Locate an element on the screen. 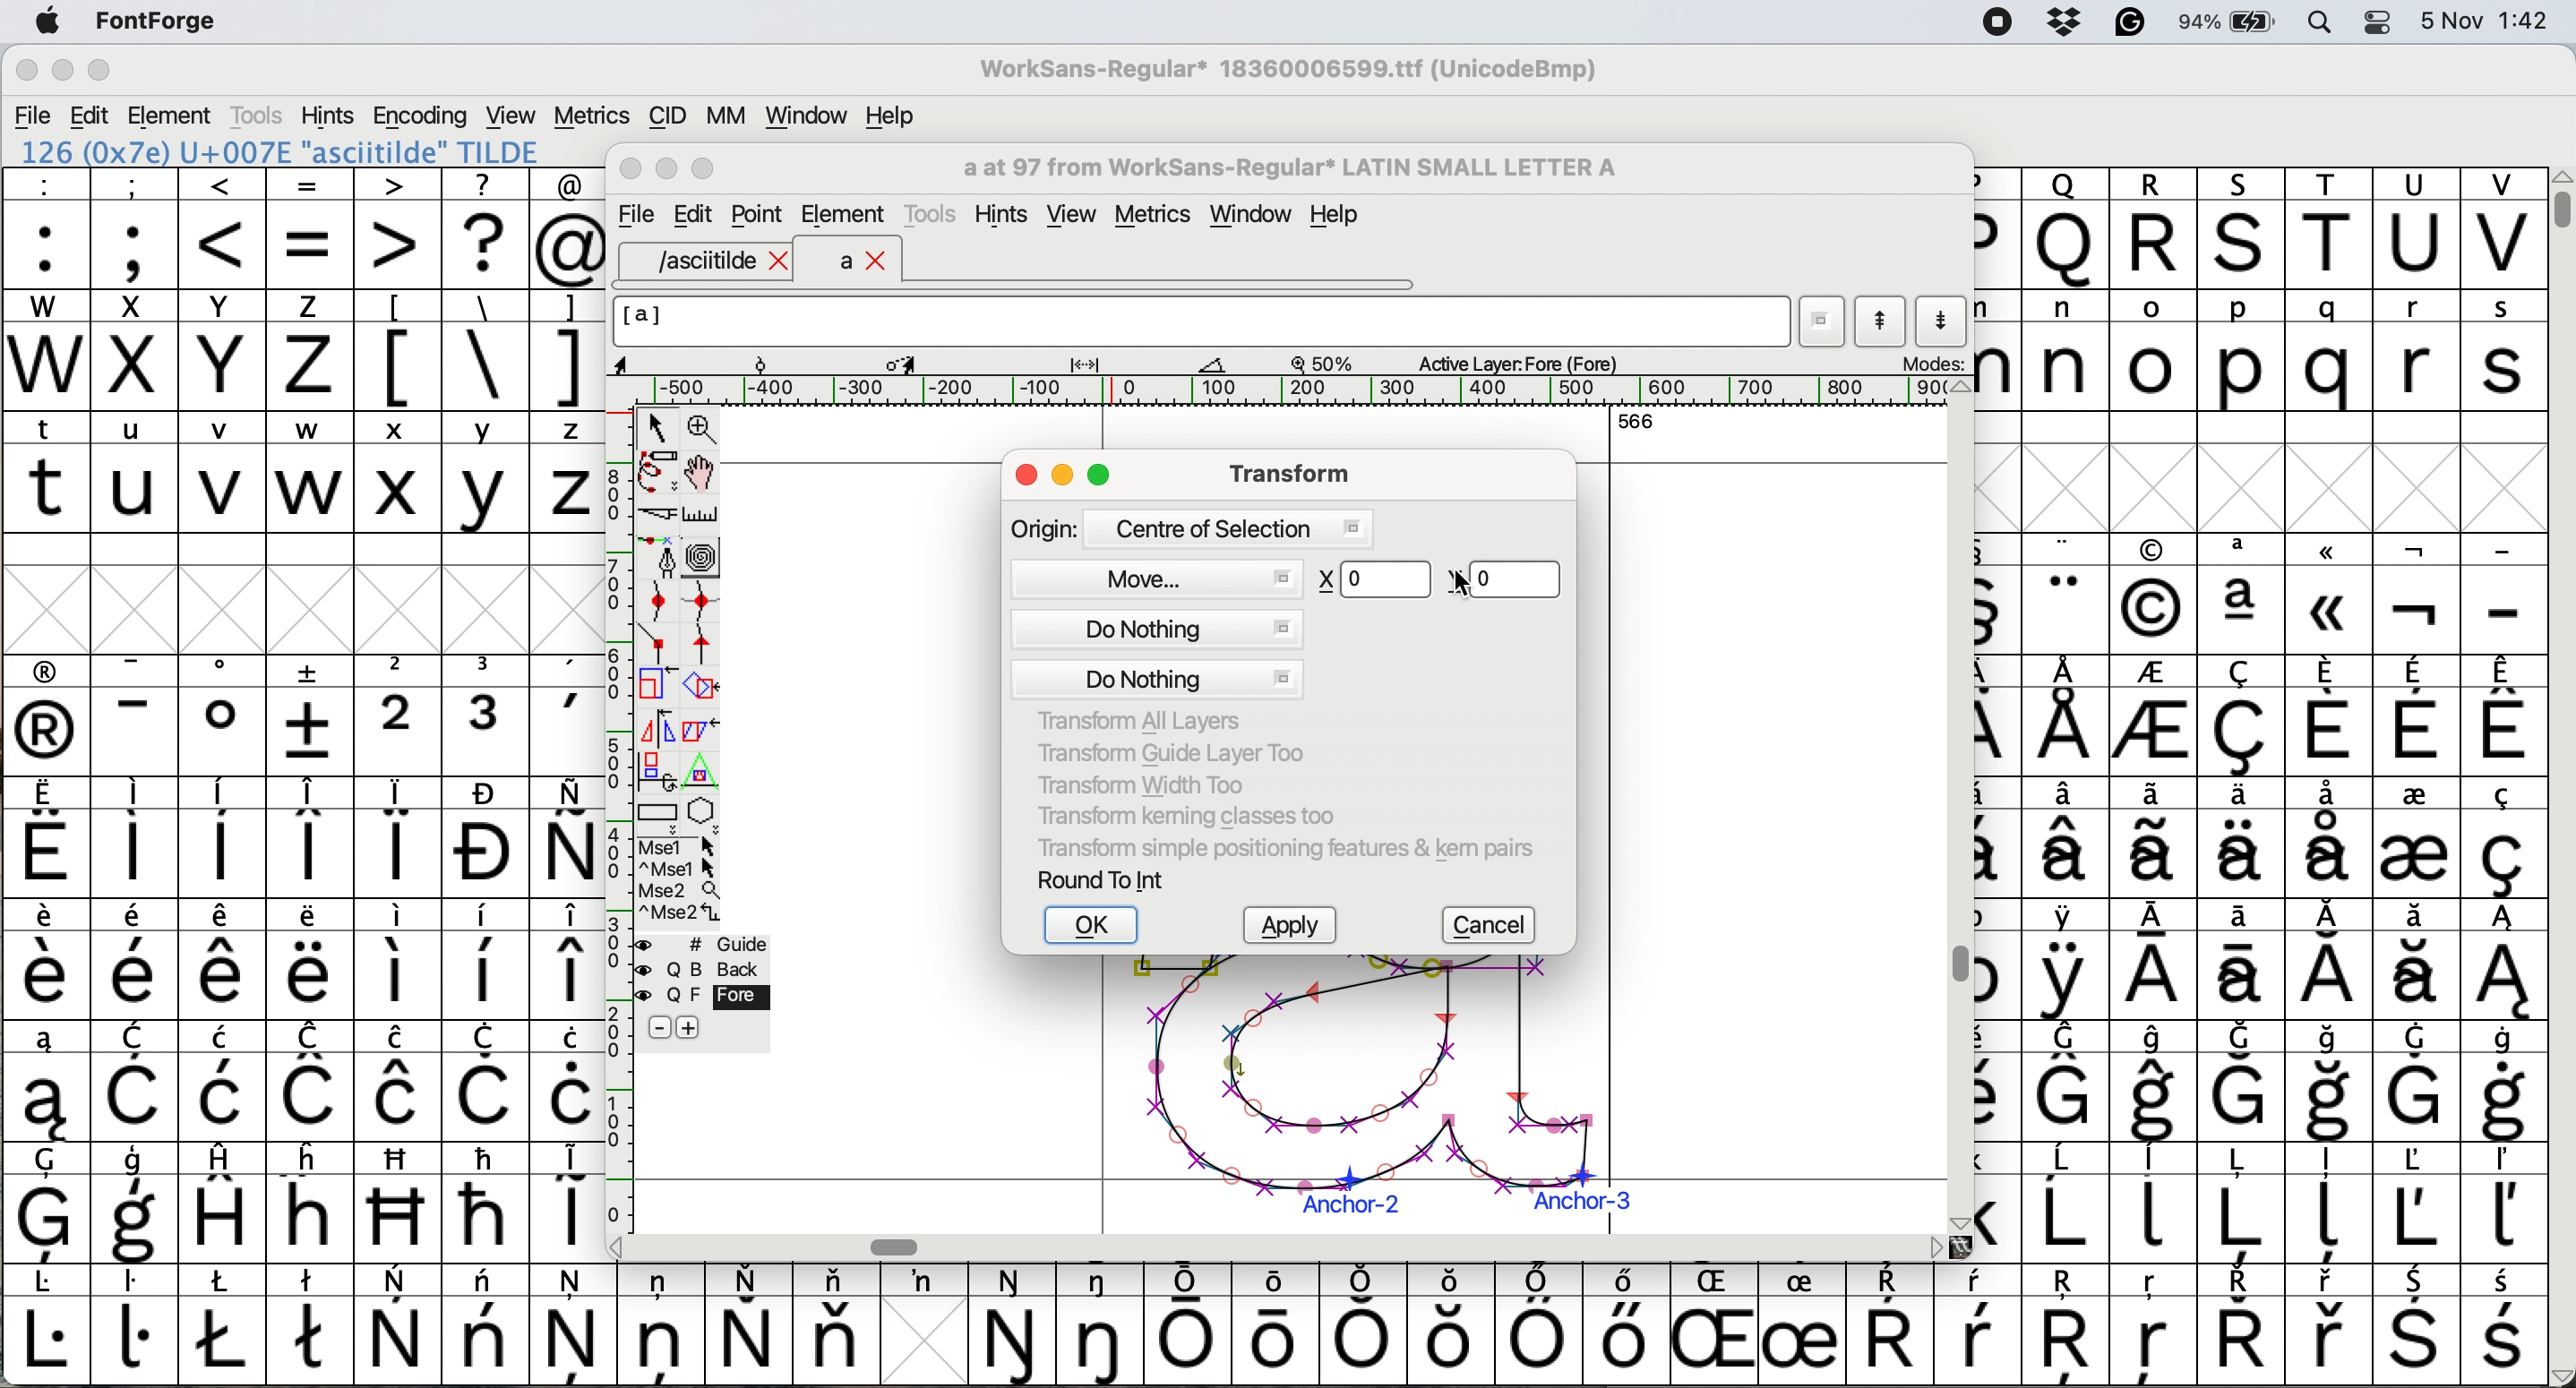 The width and height of the screenshot is (2576, 1388). metrics is located at coordinates (591, 116).